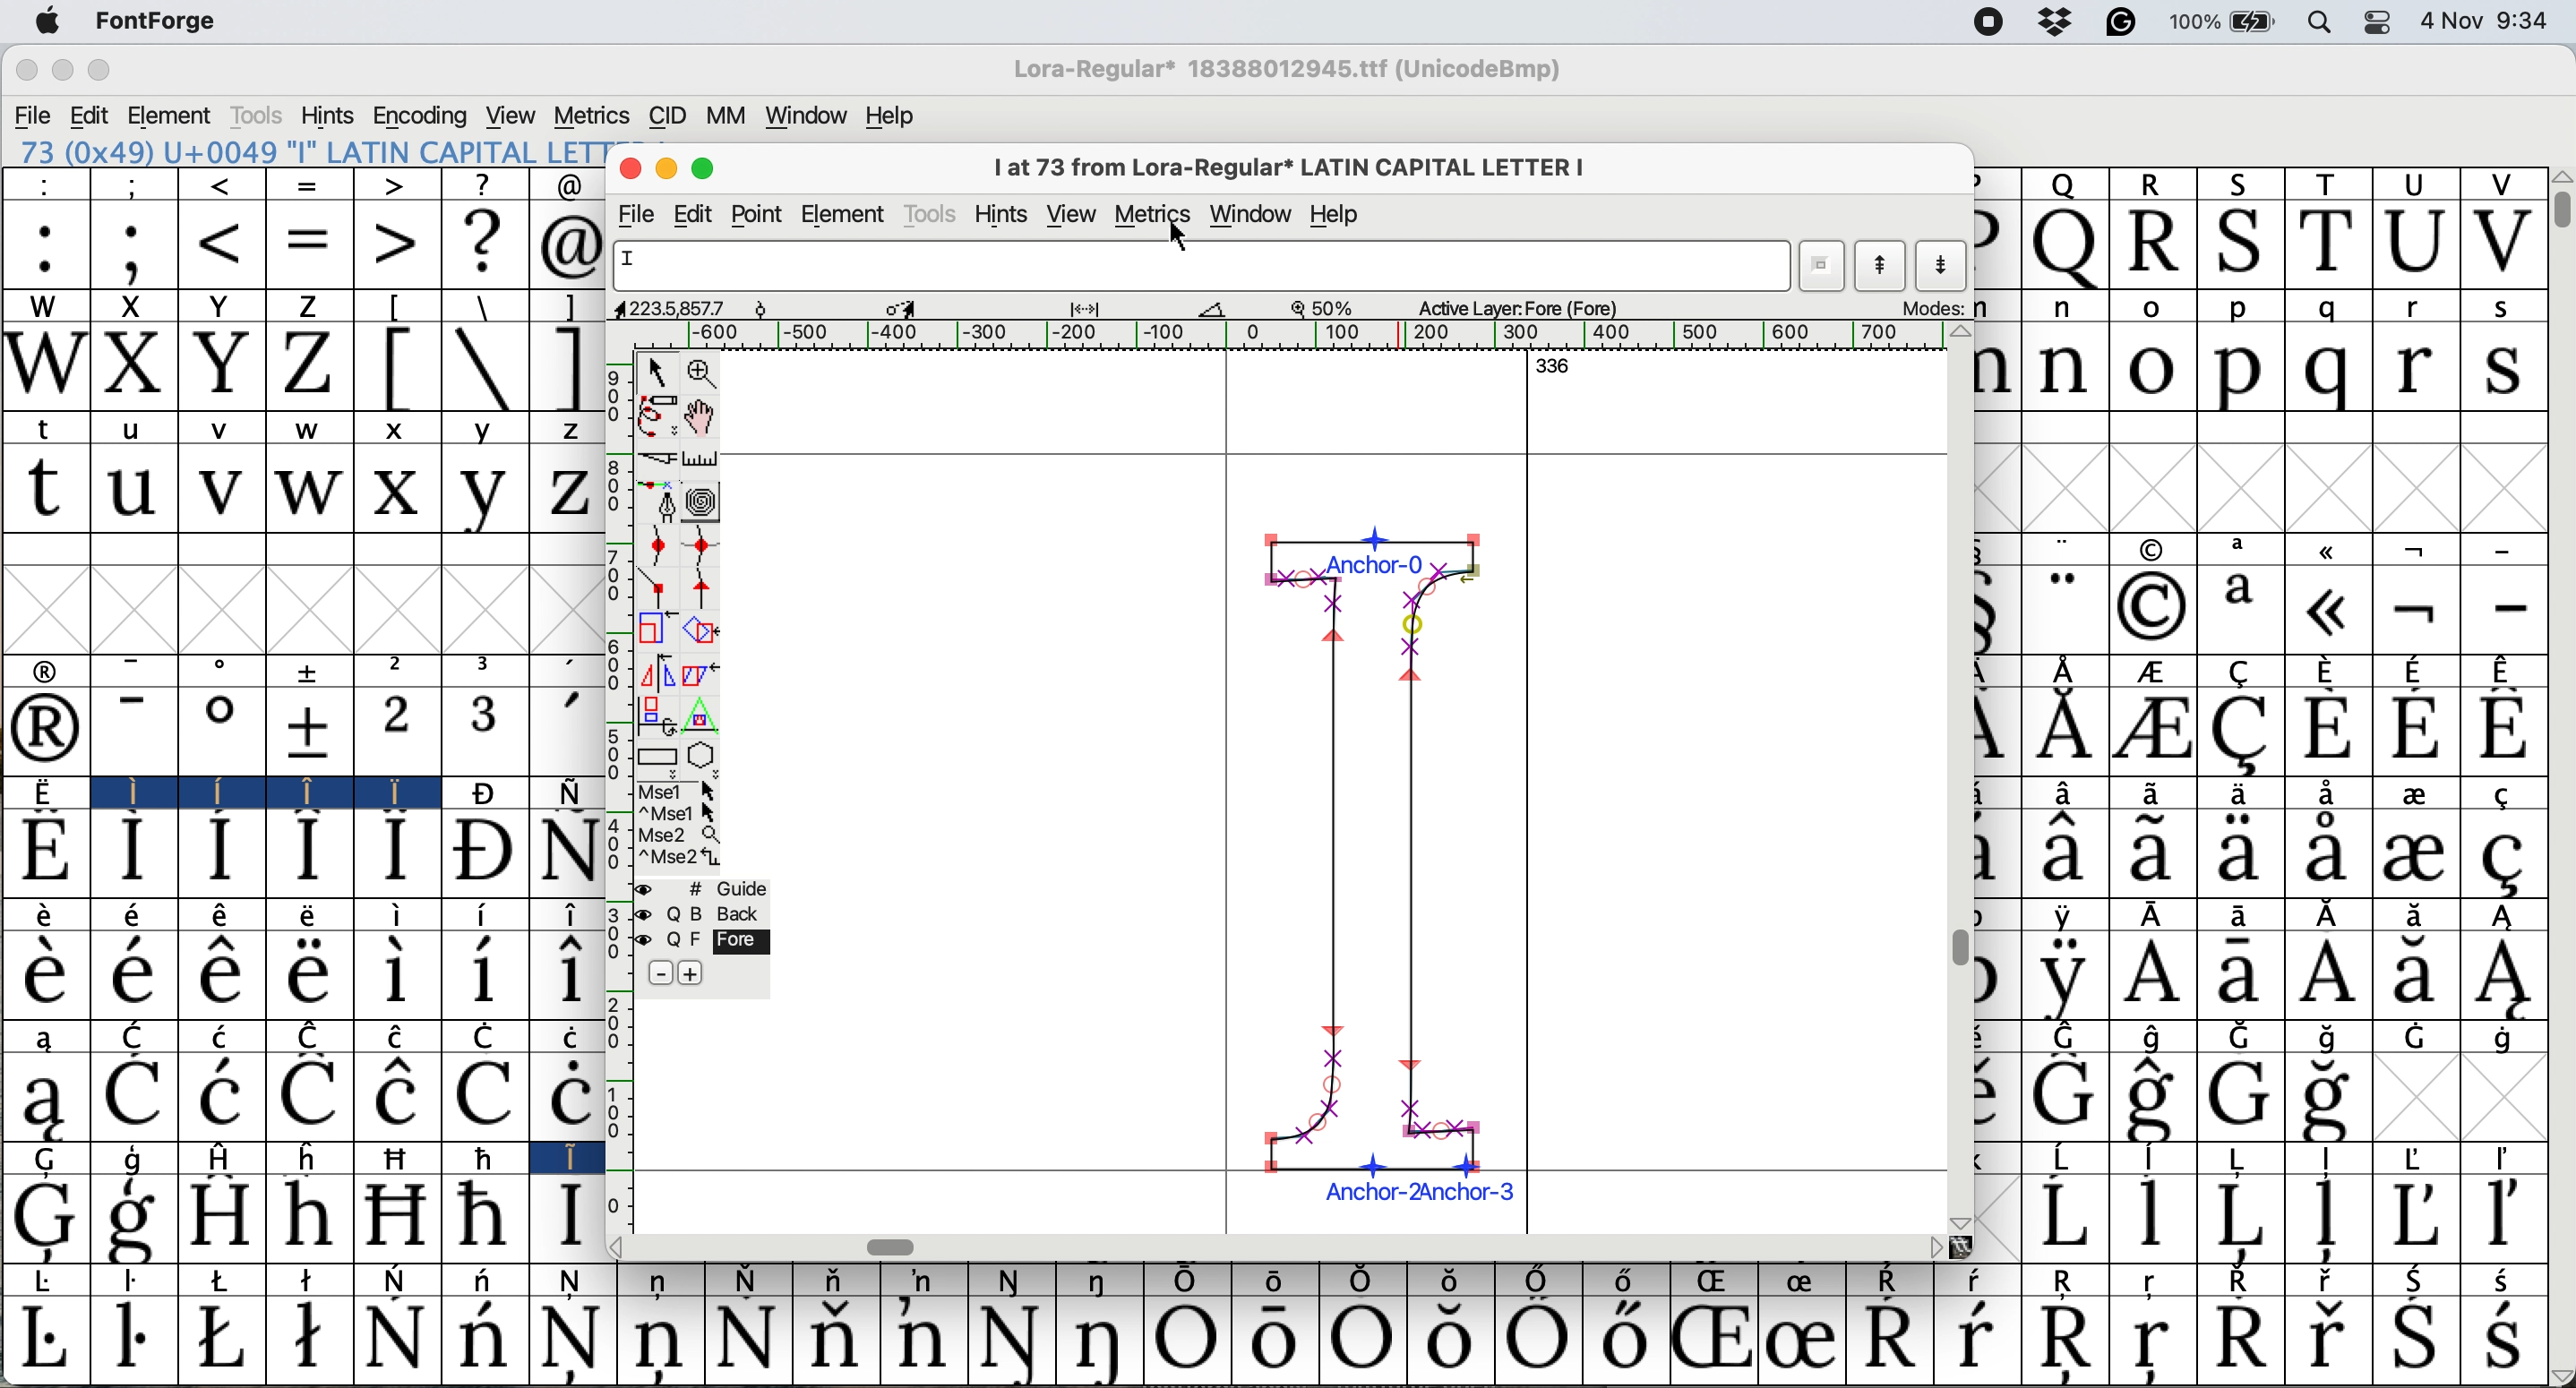  Describe the element at coordinates (567, 186) in the screenshot. I see `@` at that location.